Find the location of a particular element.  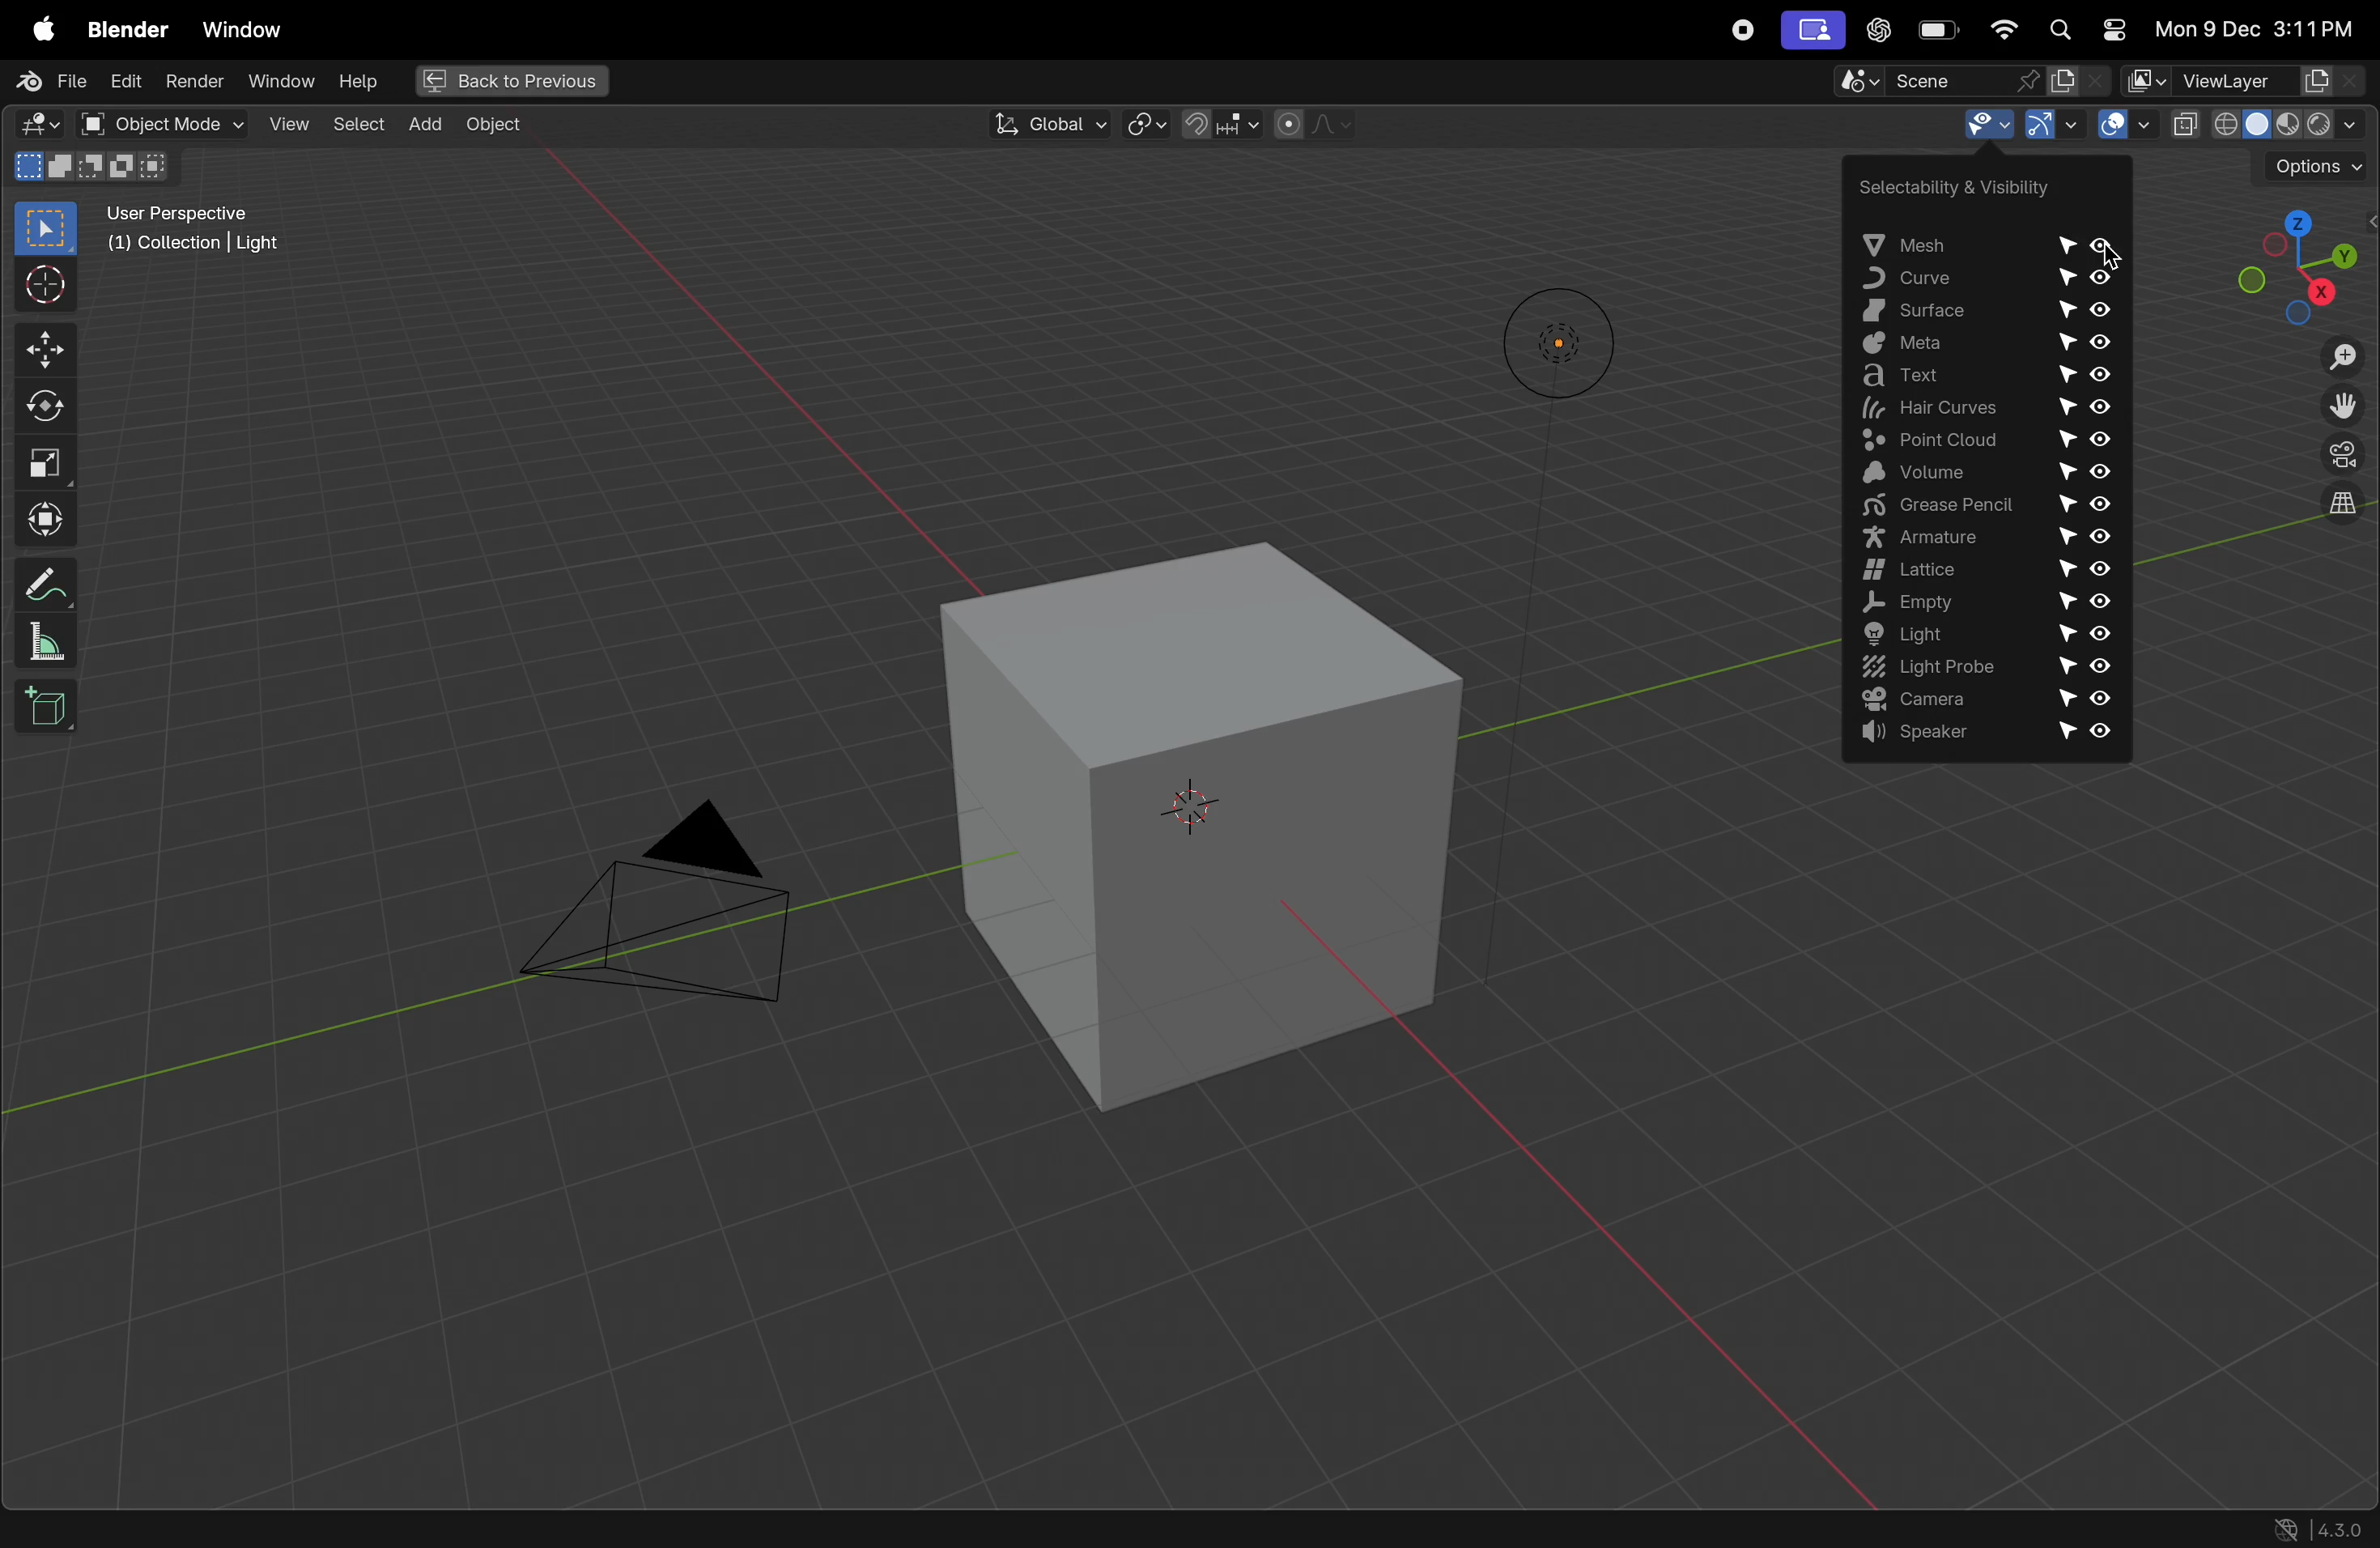

transform is located at coordinates (43, 520).